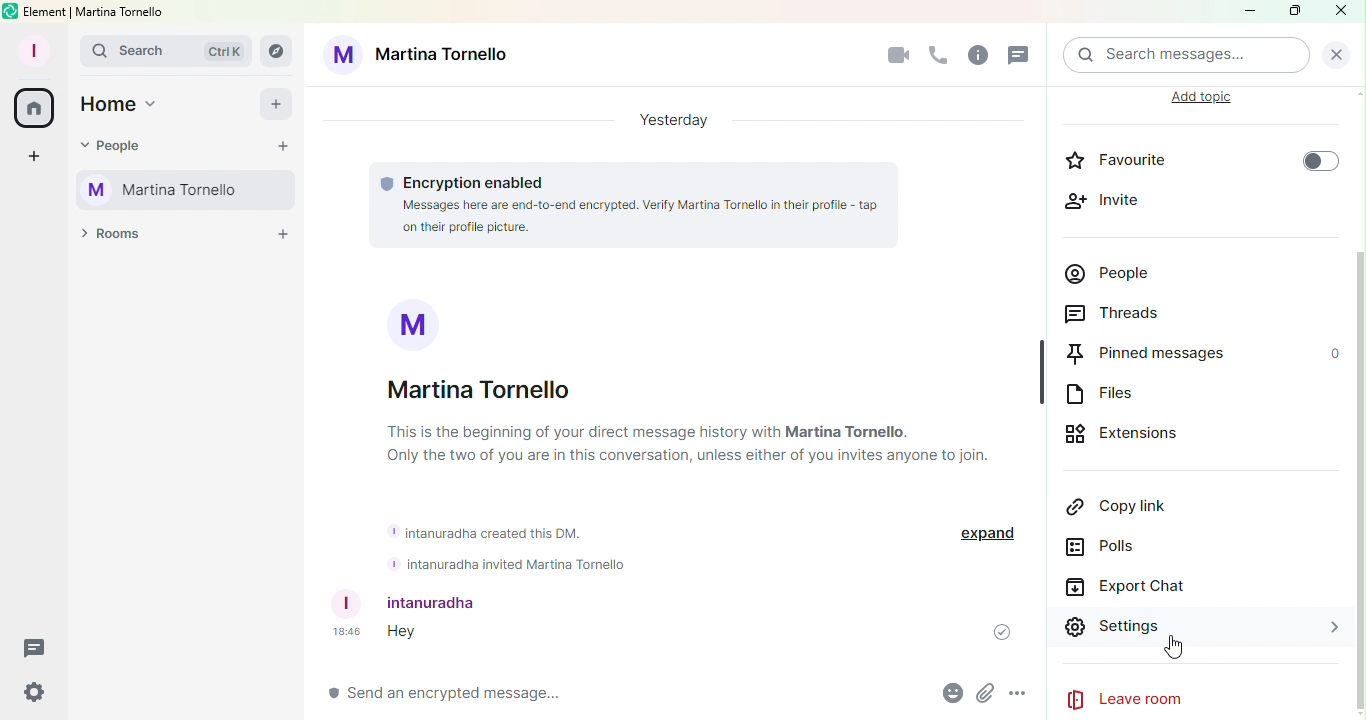 This screenshot has width=1366, height=720. I want to click on Pinned Messages, so click(1207, 356).